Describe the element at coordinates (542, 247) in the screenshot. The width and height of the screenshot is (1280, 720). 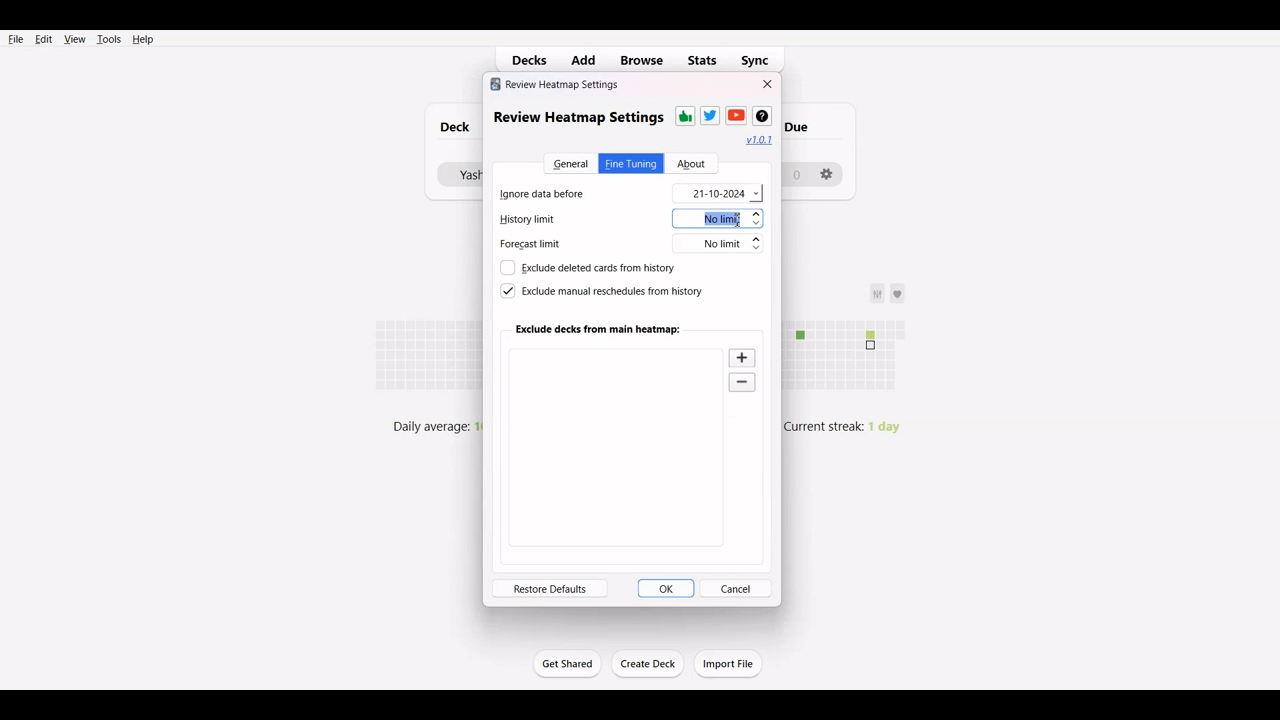
I see `Forecast limit` at that location.